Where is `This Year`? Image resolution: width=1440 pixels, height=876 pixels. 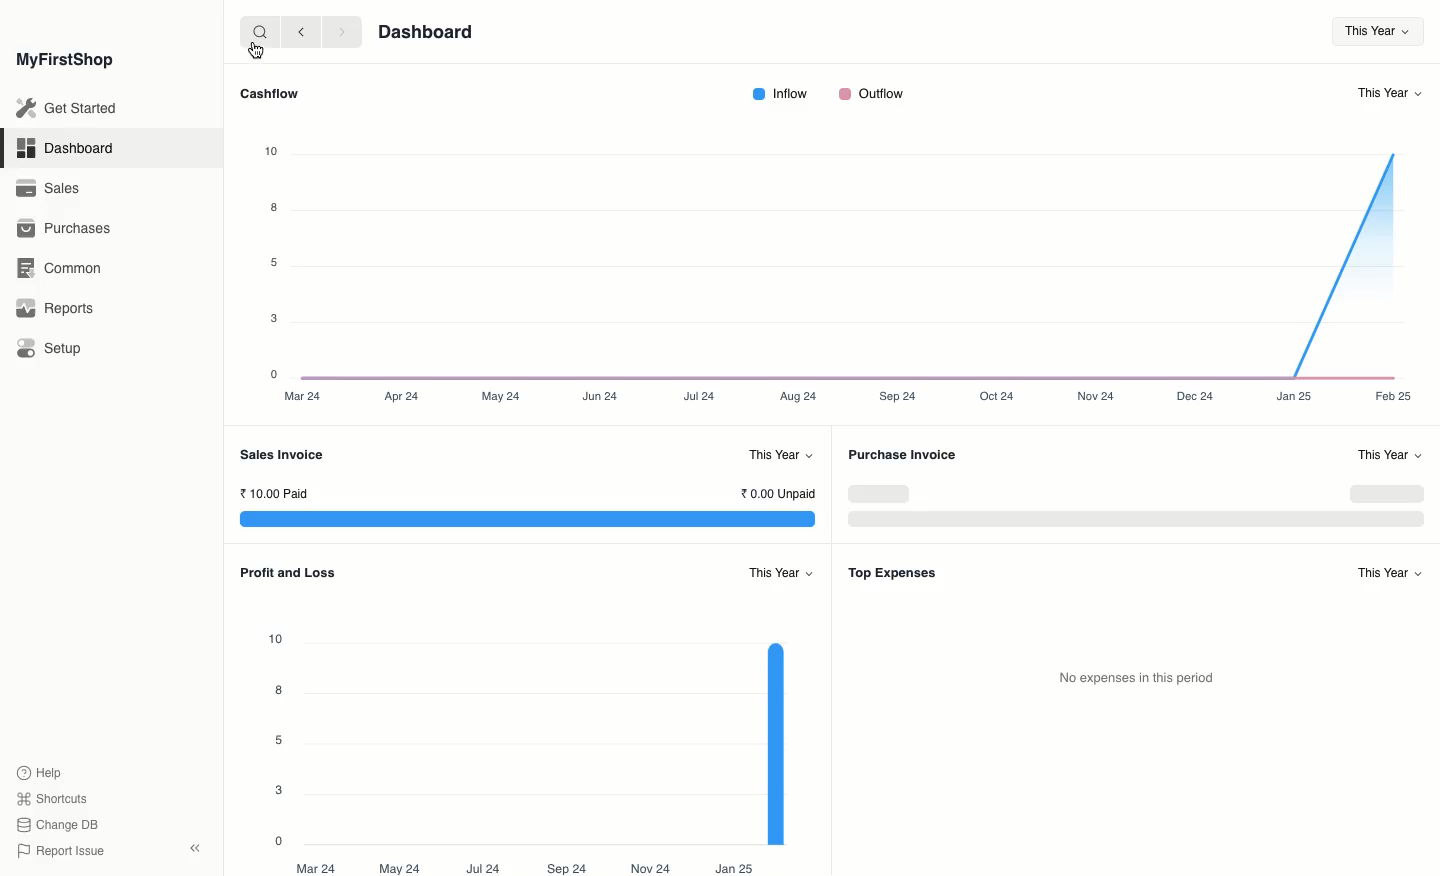 This Year is located at coordinates (783, 453).